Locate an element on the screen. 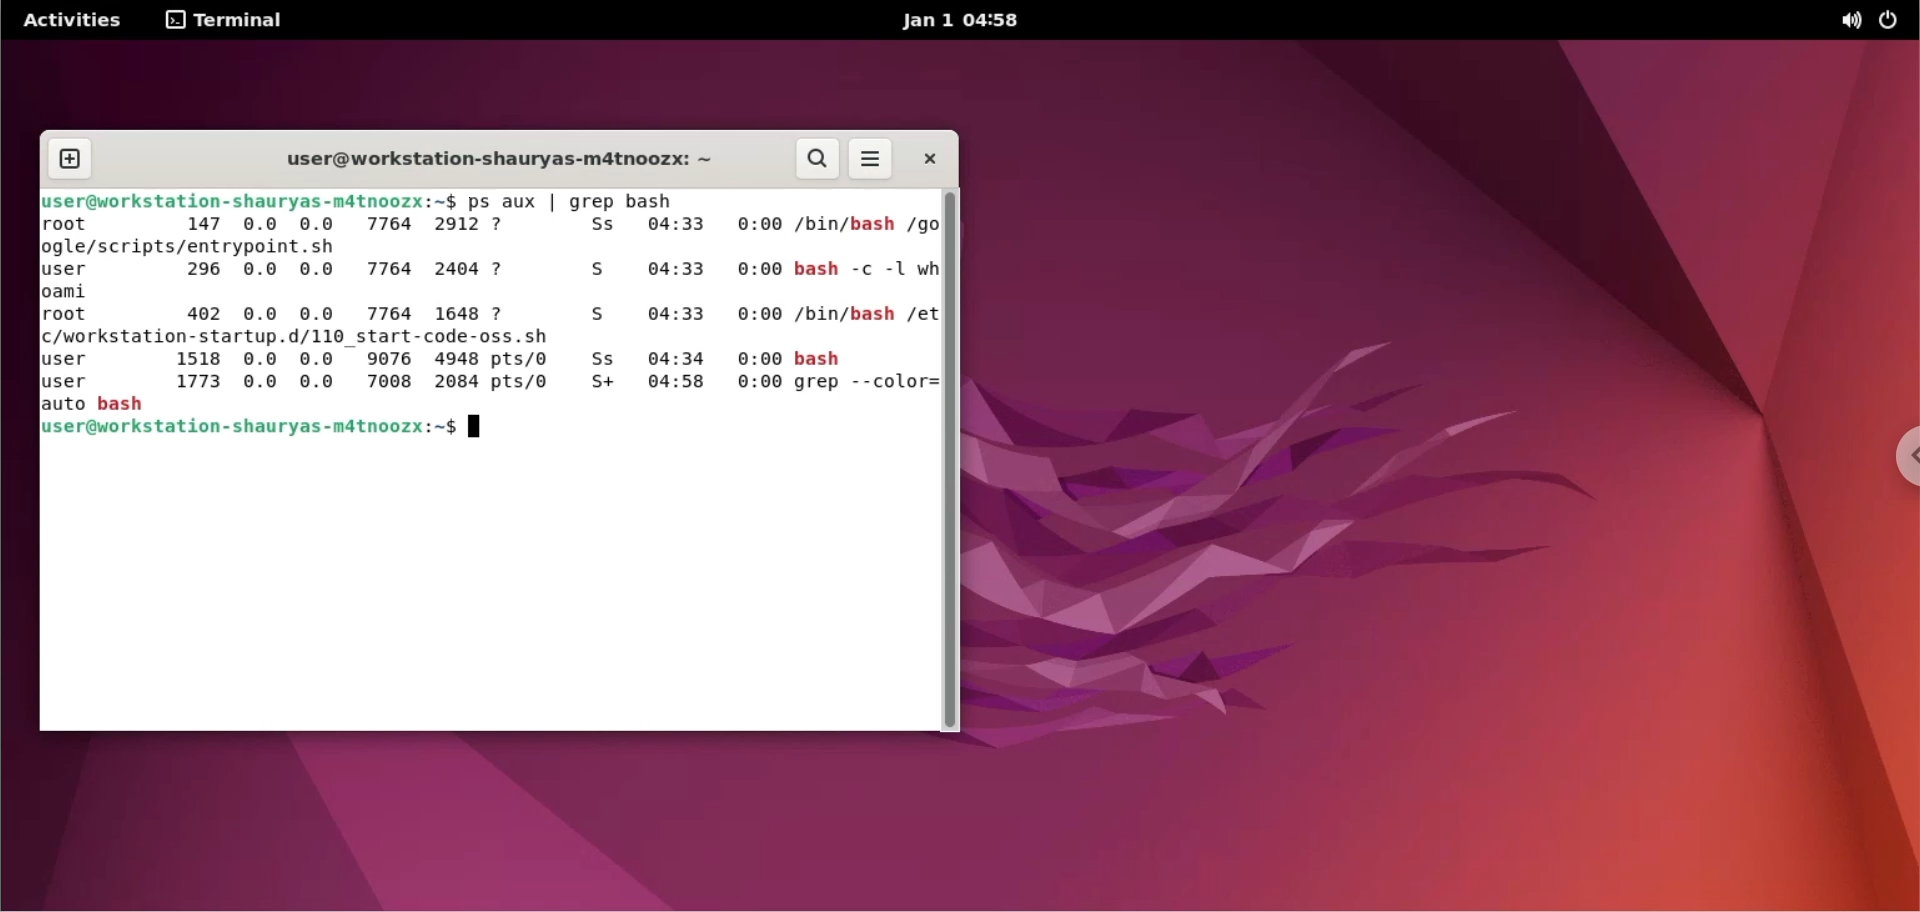 This screenshot has height=912, width=1920. terminal is located at coordinates (226, 21).